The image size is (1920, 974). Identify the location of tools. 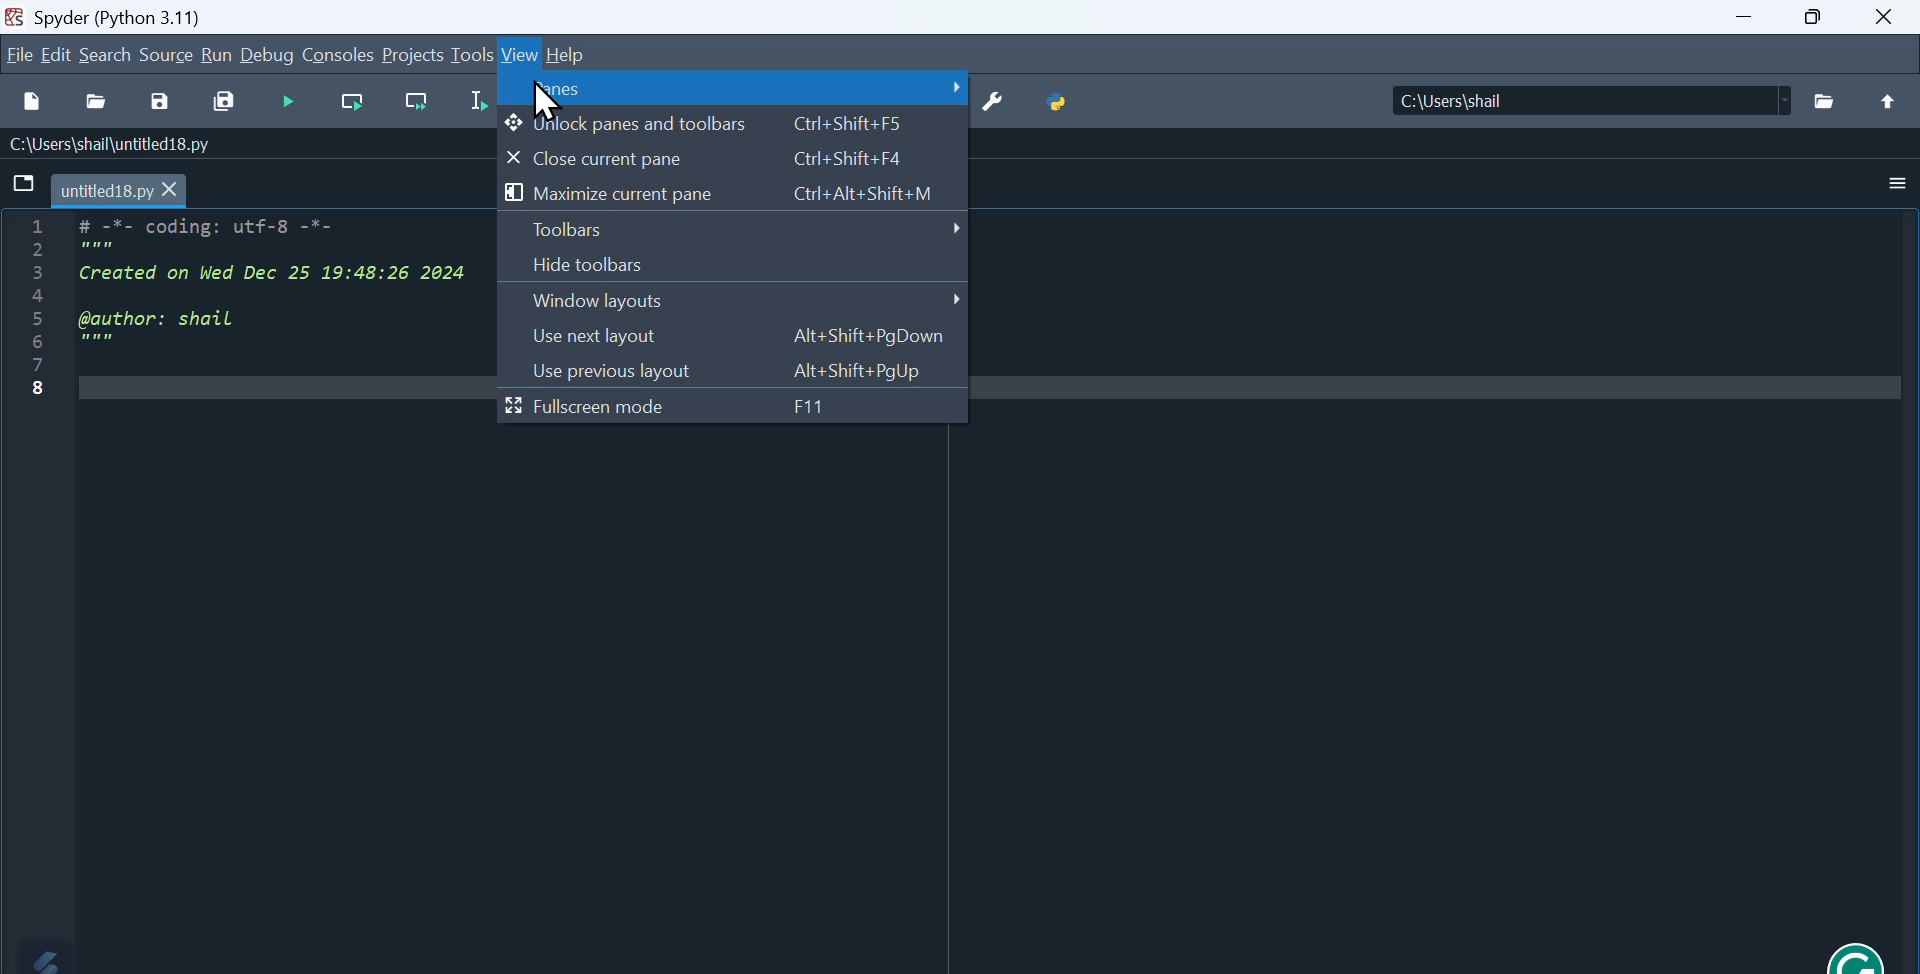
(469, 57).